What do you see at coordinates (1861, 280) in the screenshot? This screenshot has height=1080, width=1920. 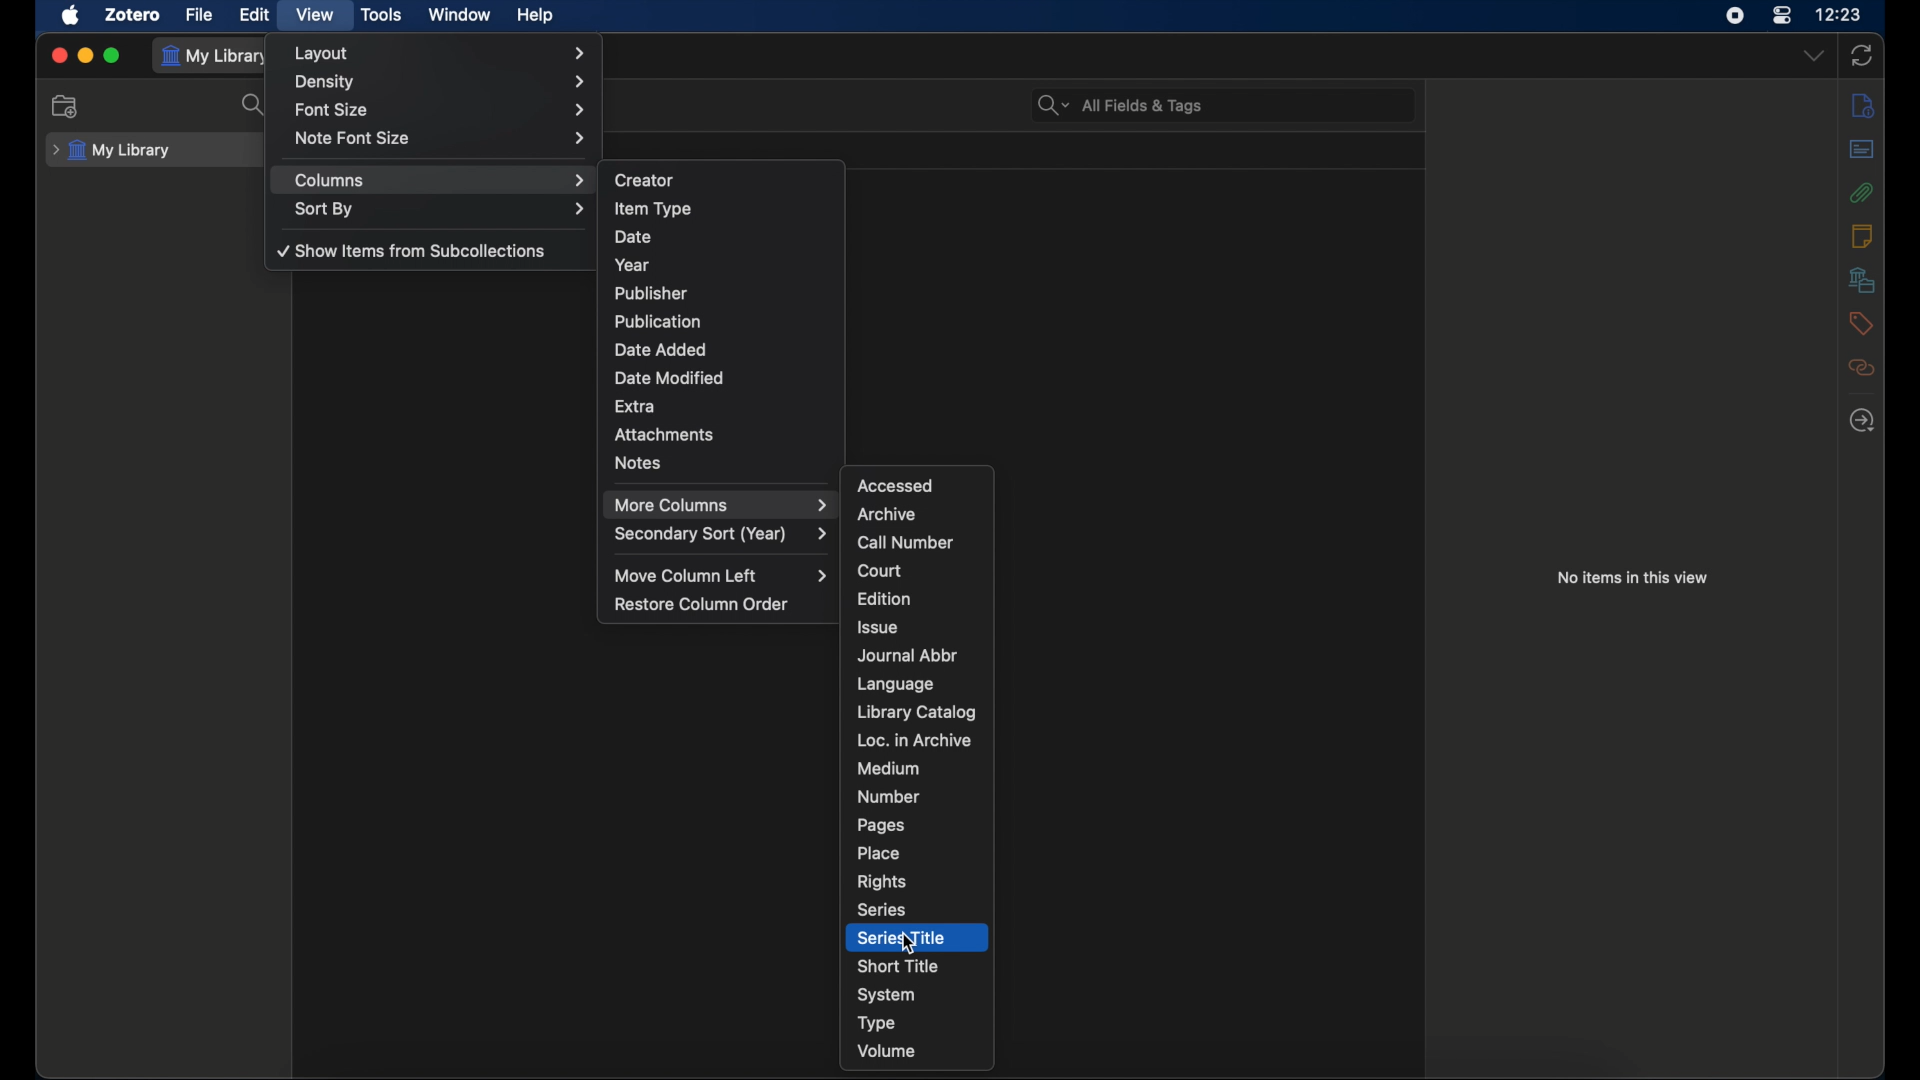 I see `libraries` at bounding box center [1861, 280].